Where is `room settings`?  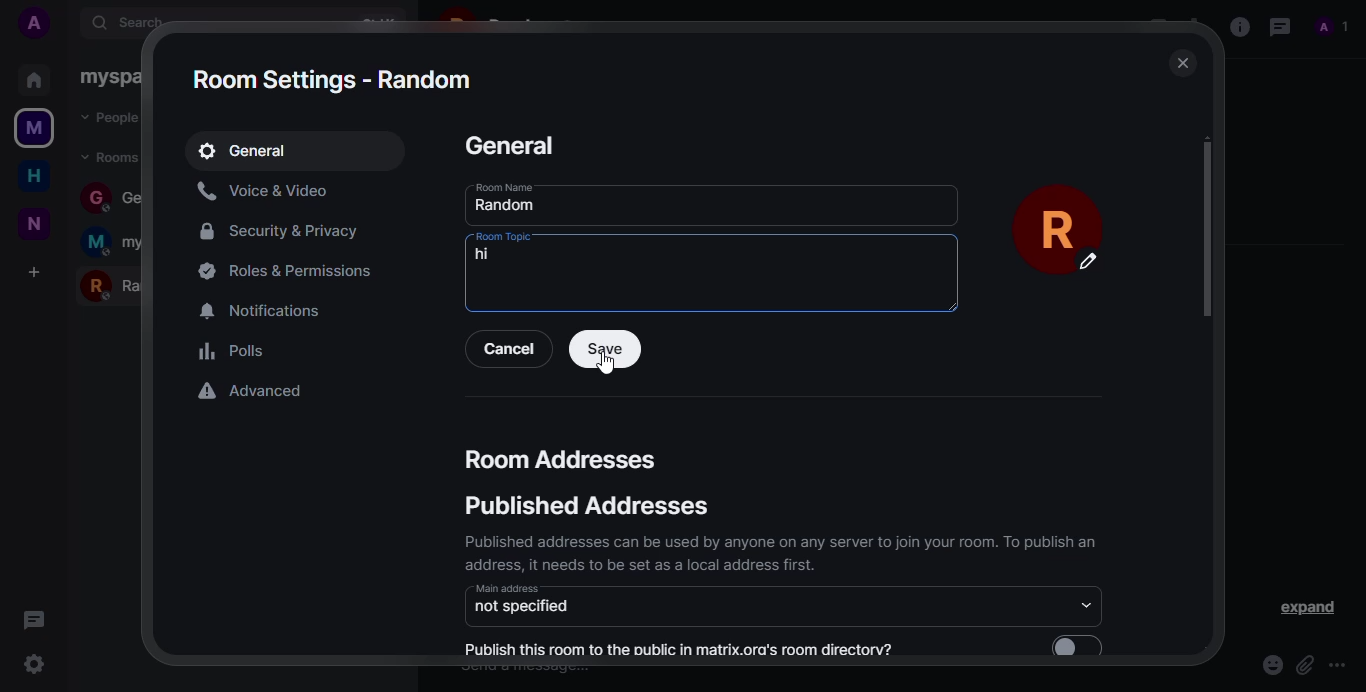 room settings is located at coordinates (336, 81).